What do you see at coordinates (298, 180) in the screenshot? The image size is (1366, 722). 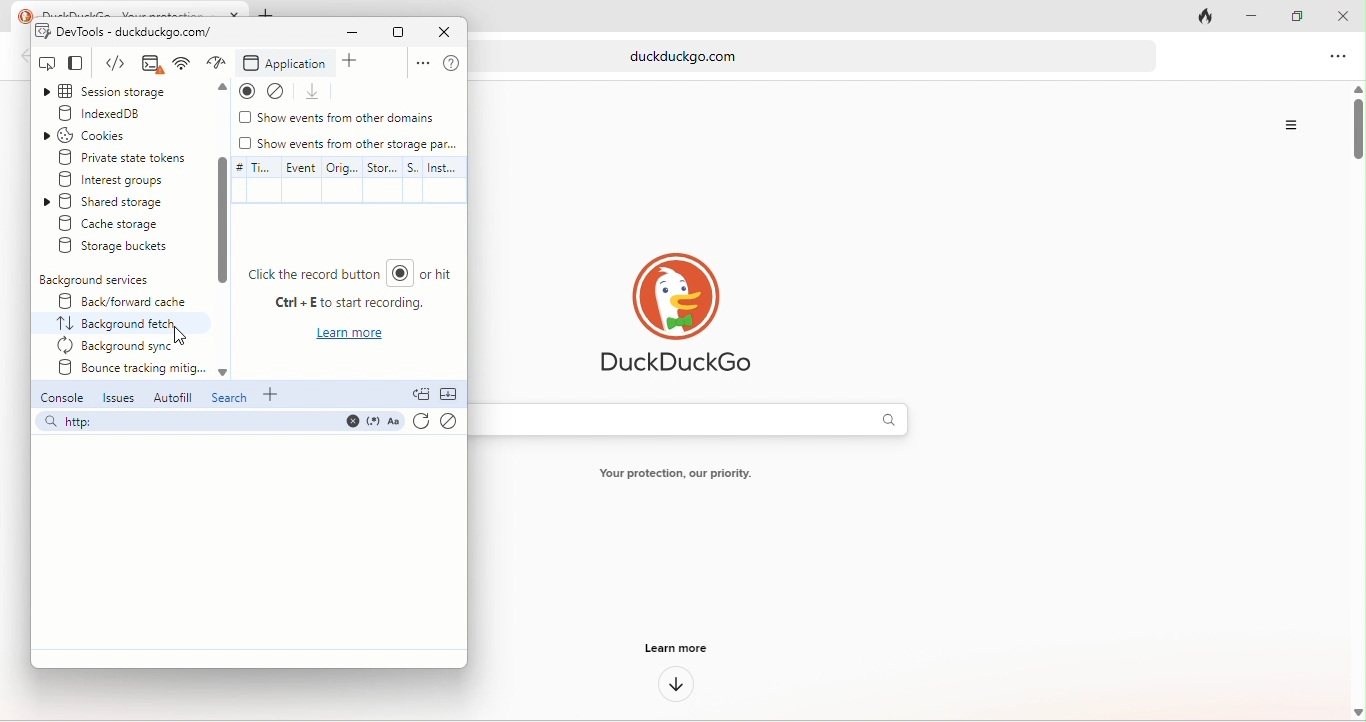 I see `event` at bounding box center [298, 180].